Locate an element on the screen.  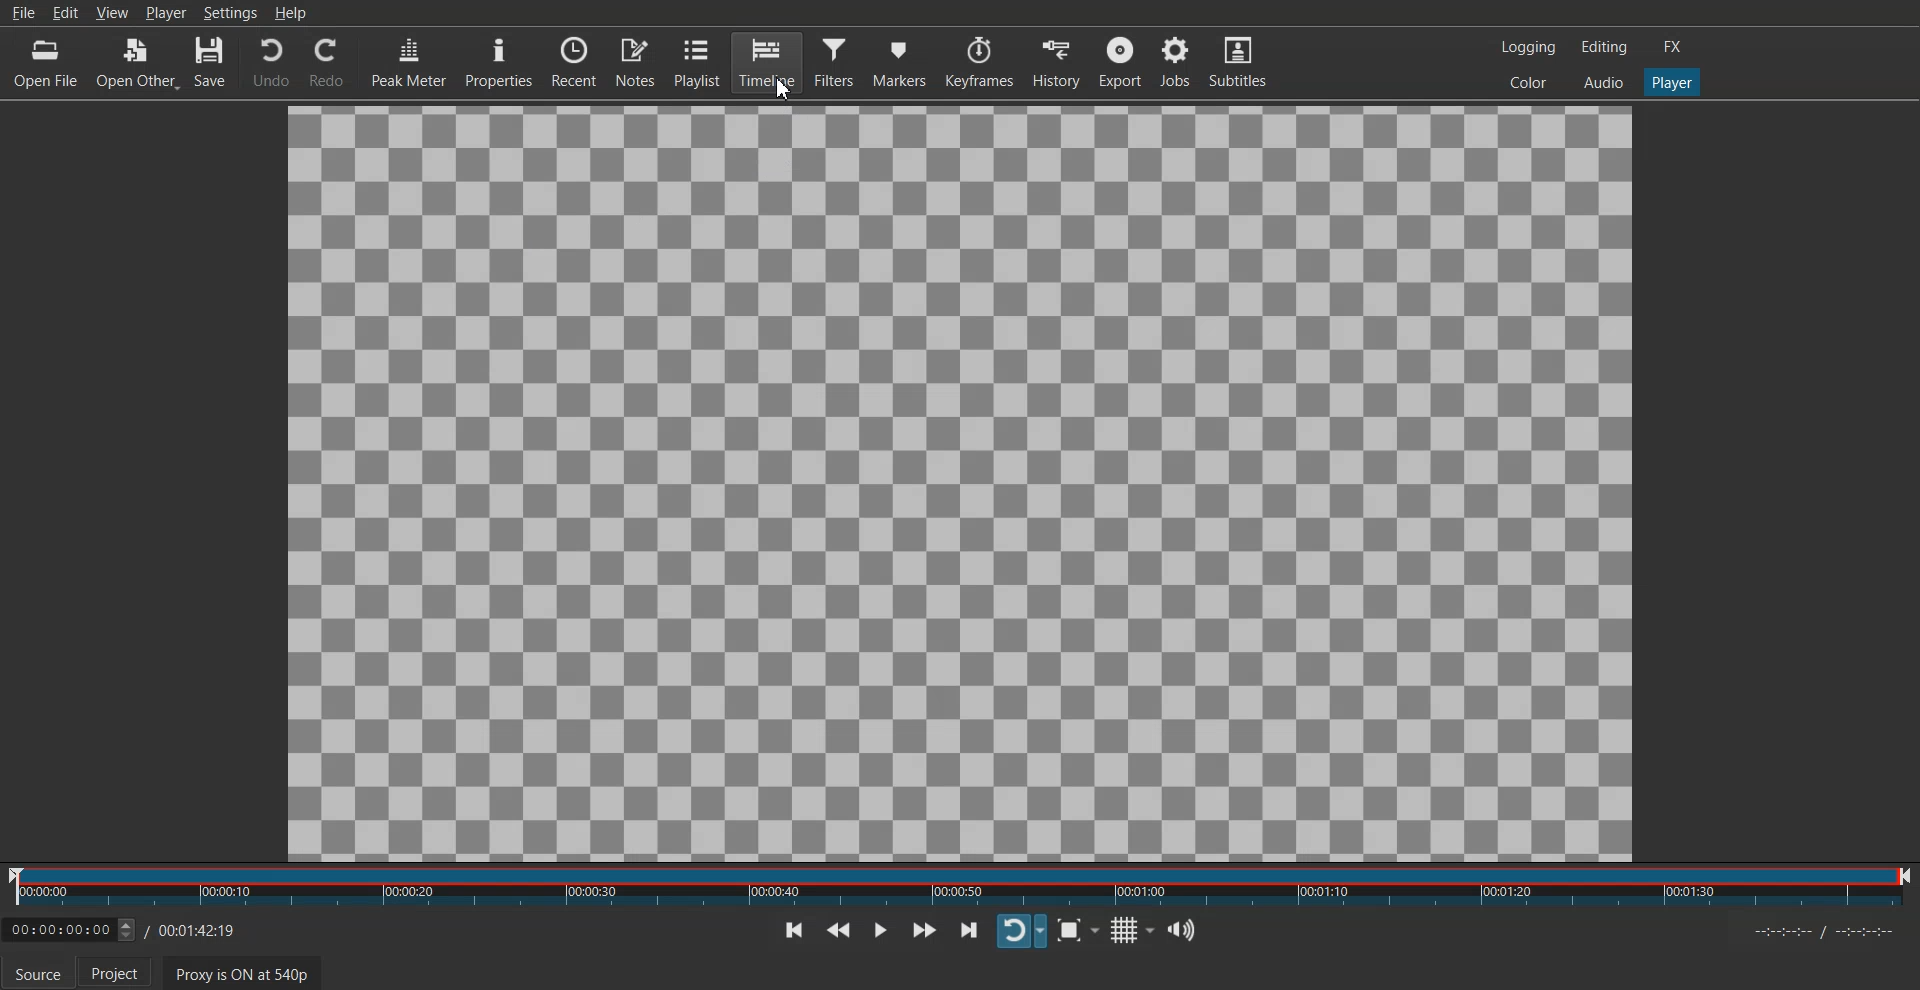
Project is located at coordinates (116, 973).